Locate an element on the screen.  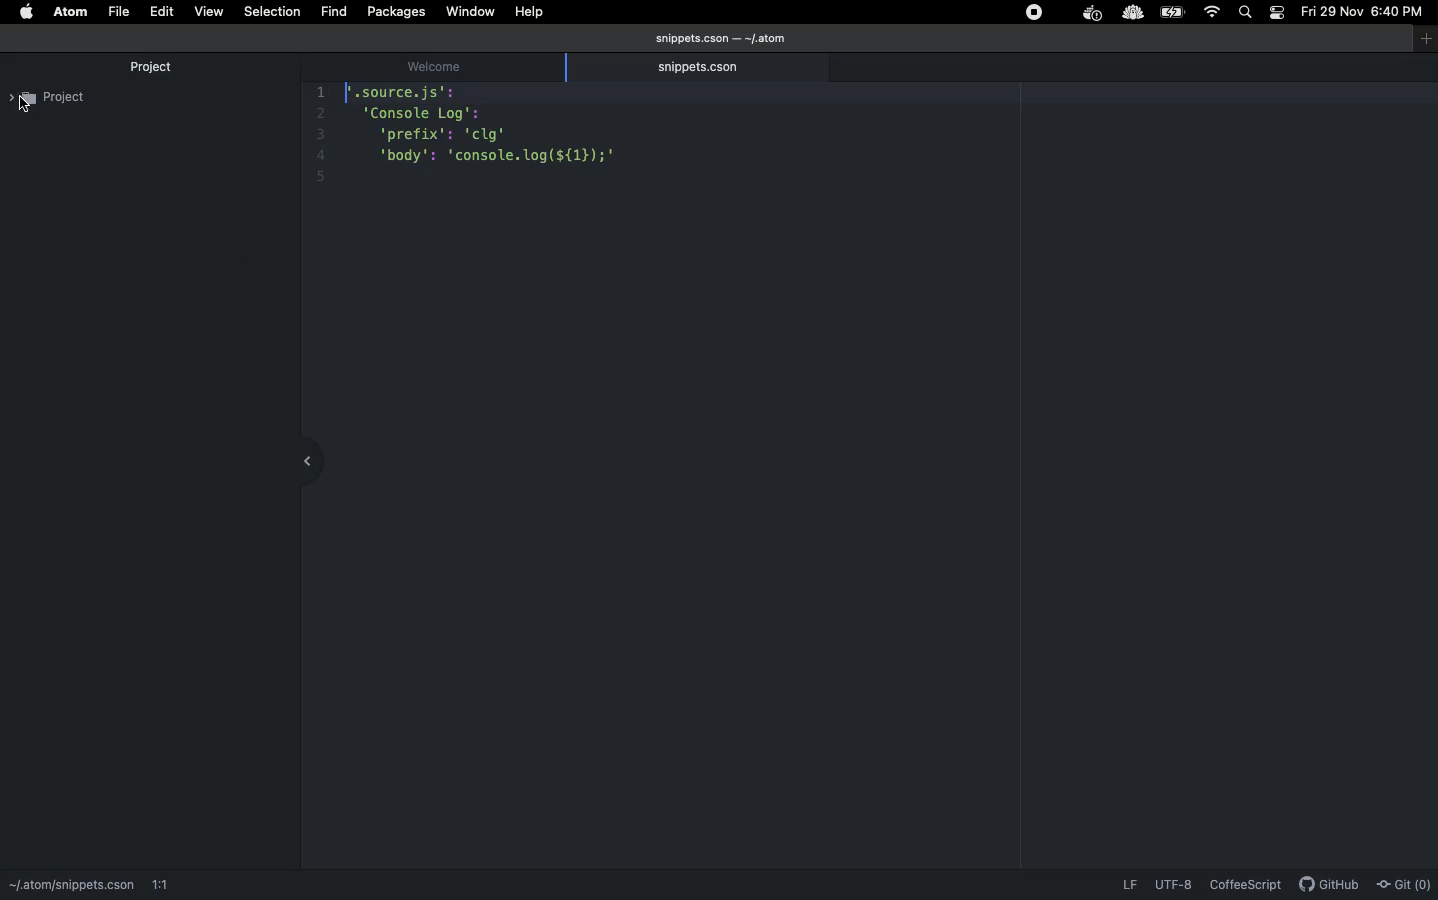
CoffeScript is located at coordinates (1243, 884).